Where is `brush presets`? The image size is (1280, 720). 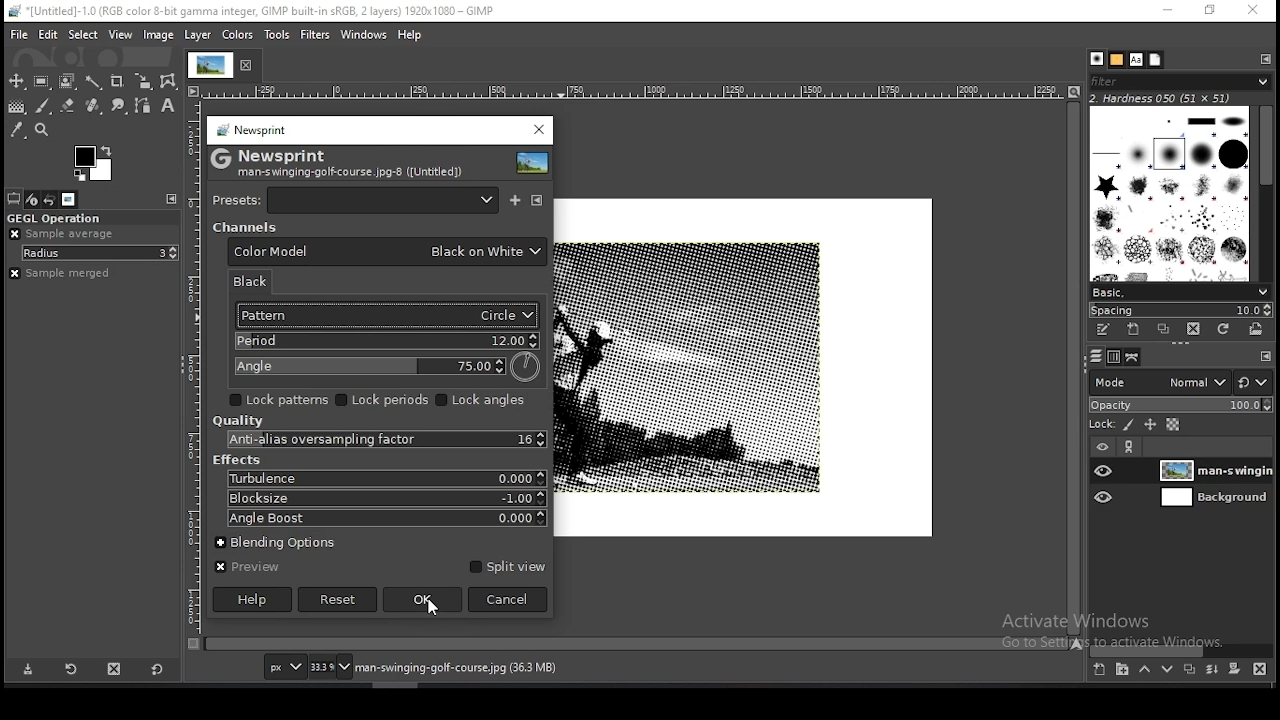 brush presets is located at coordinates (1177, 291).